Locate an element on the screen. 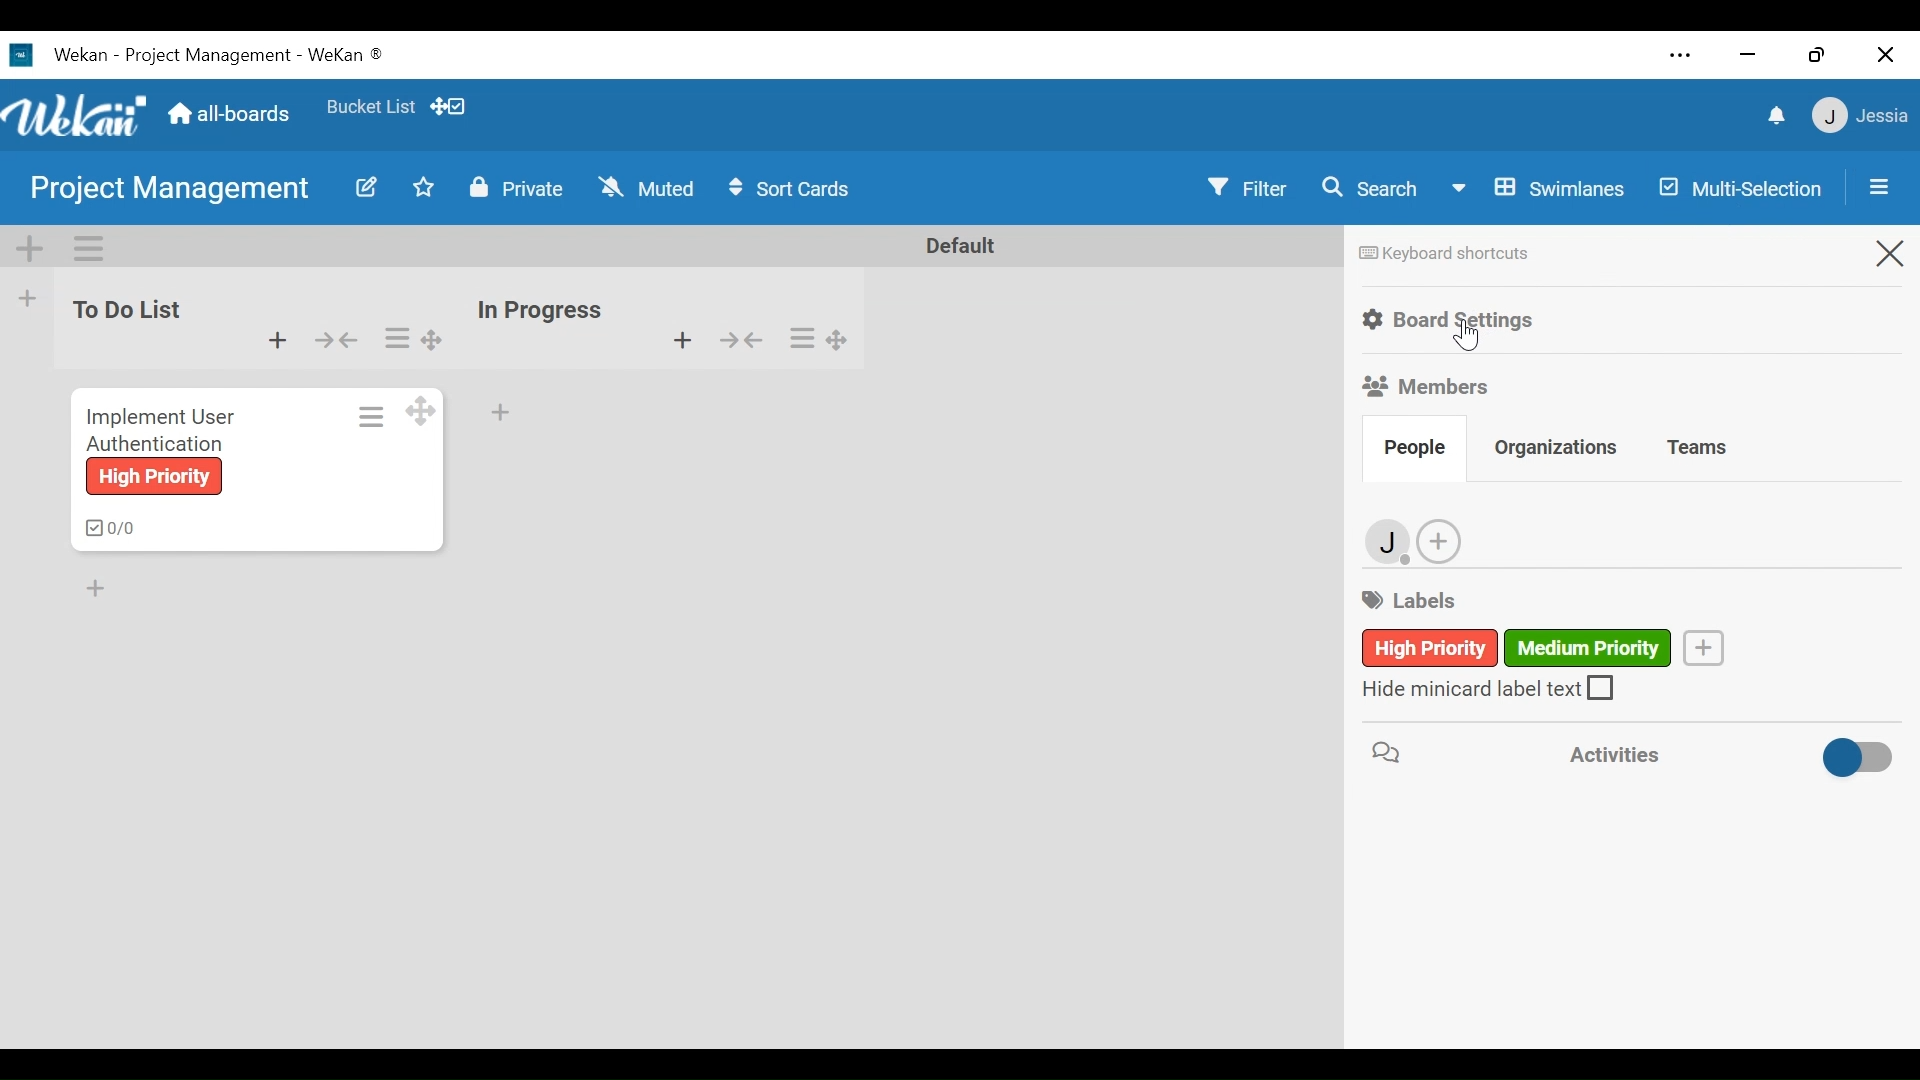 This screenshot has height=1080, width=1920. restore is located at coordinates (1816, 54).